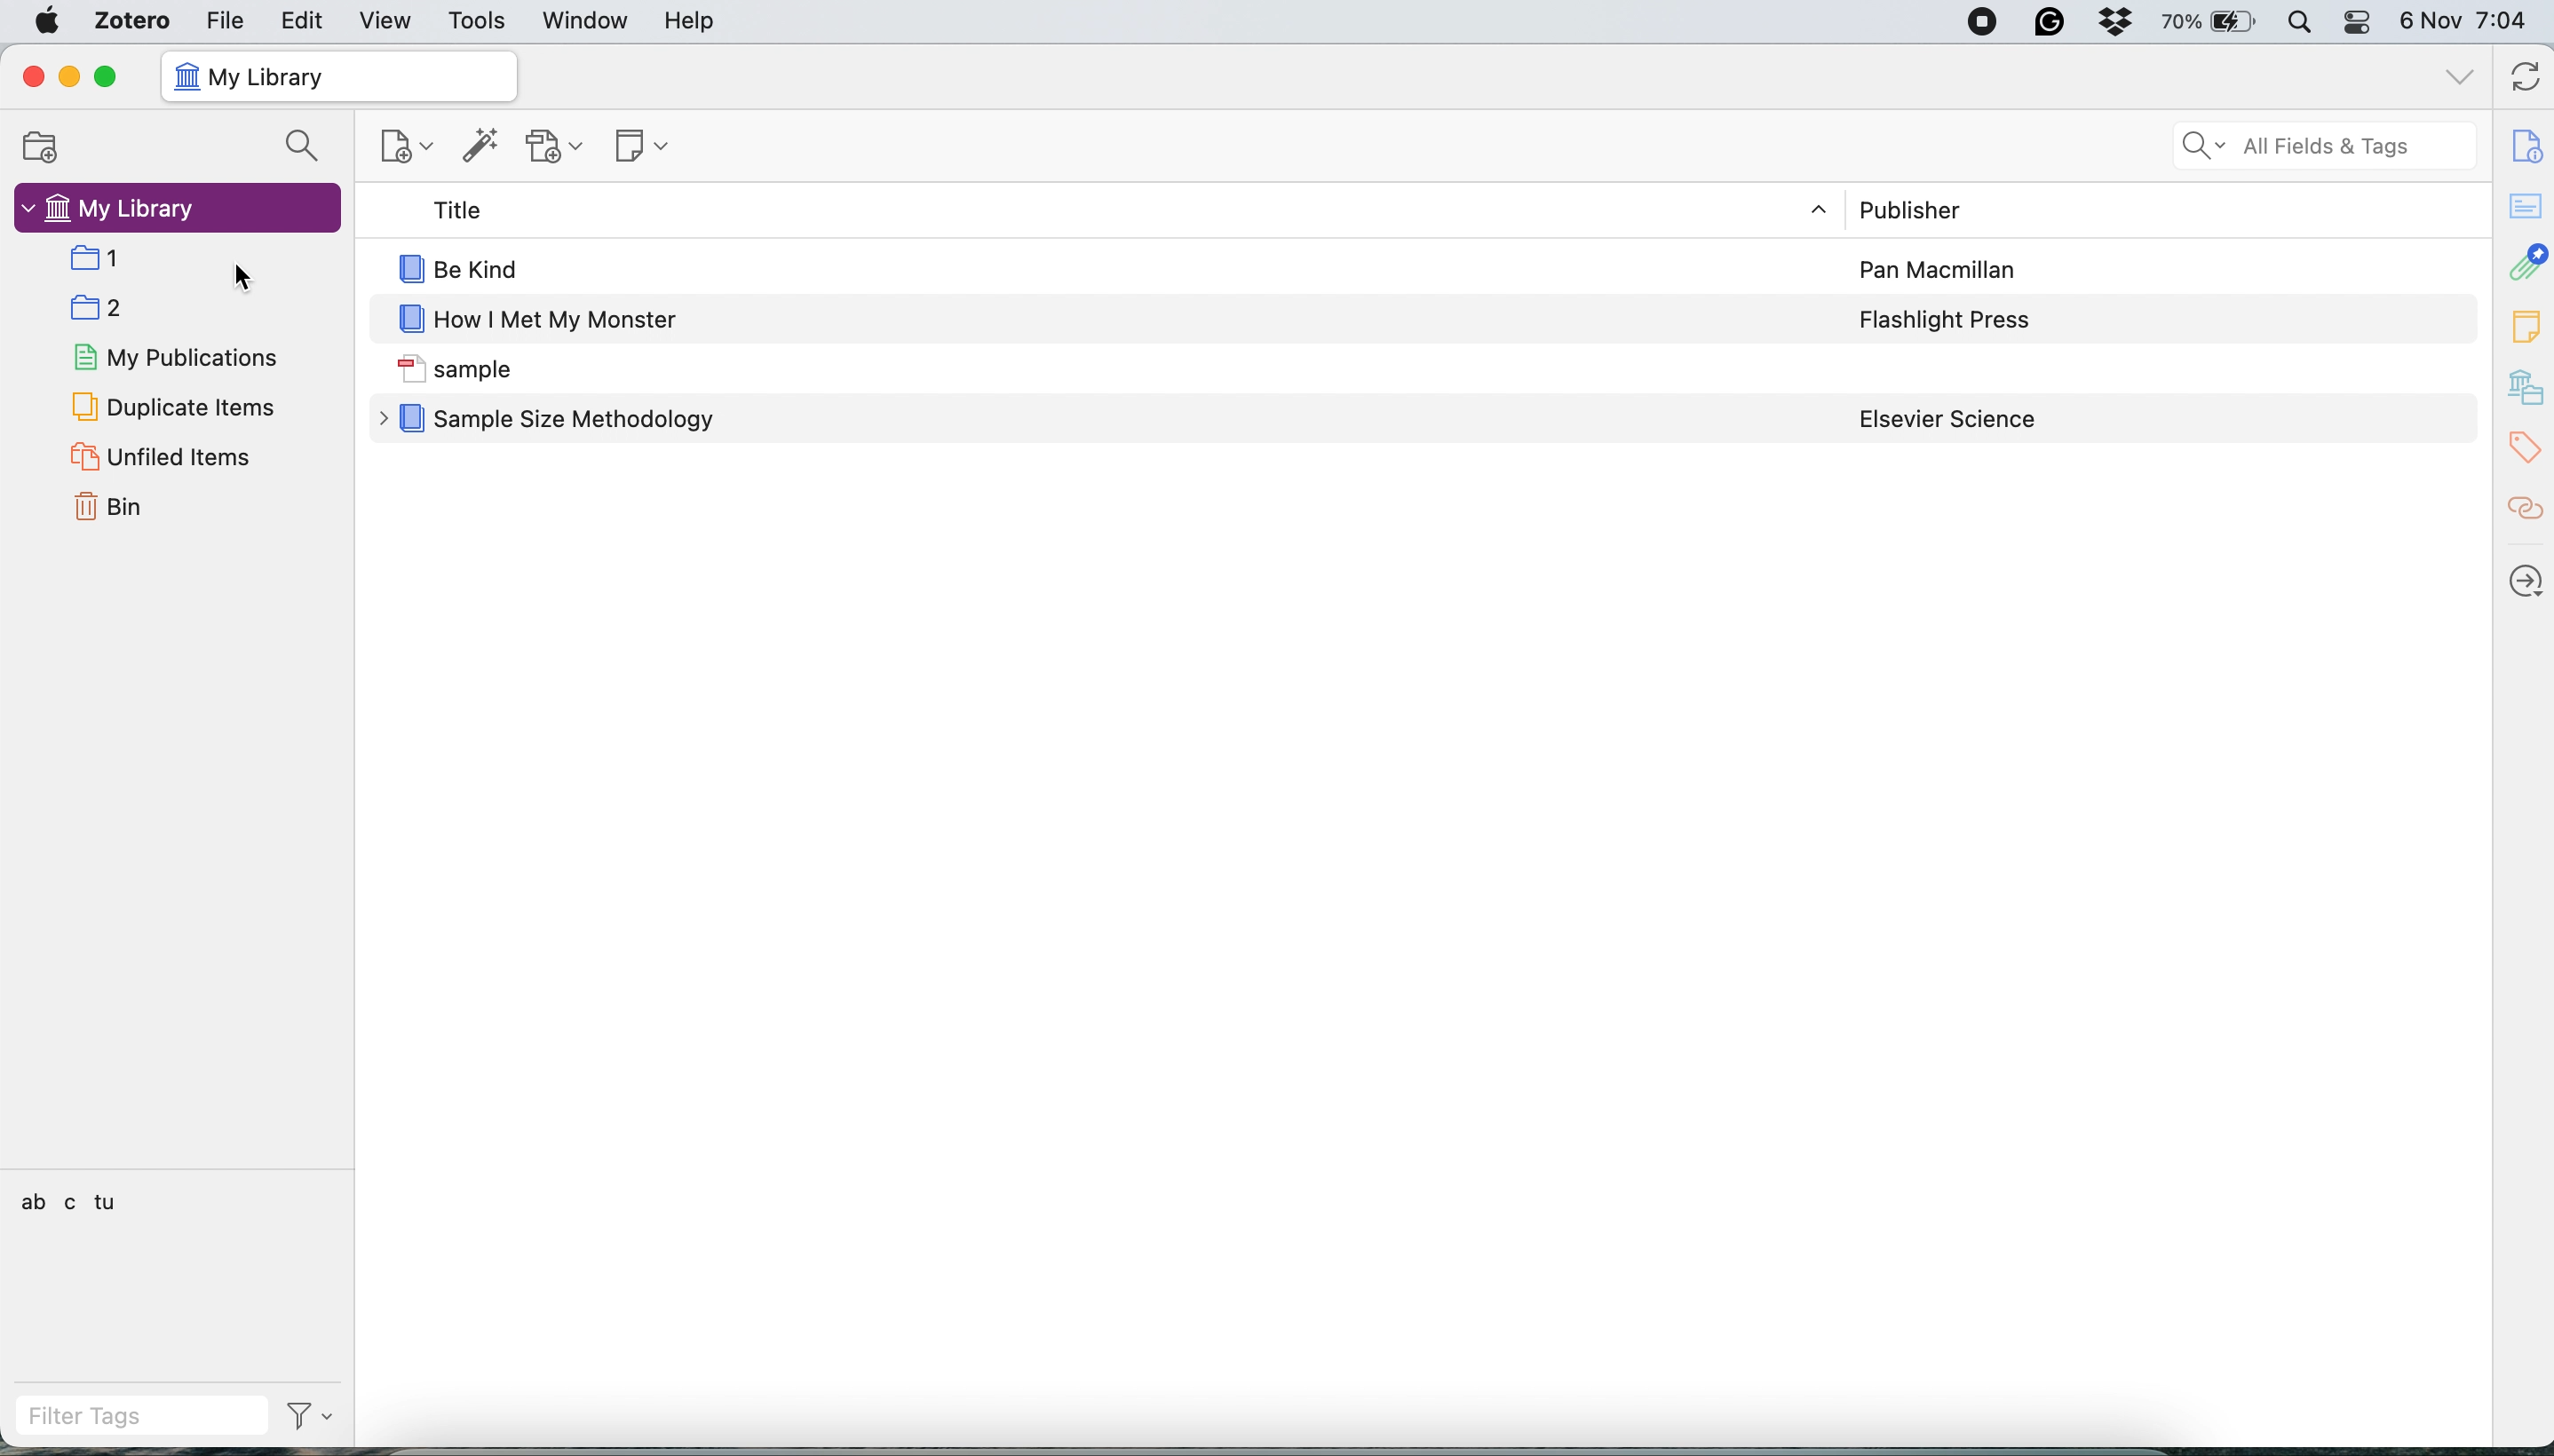  What do you see at coordinates (387, 20) in the screenshot?
I see `view` at bounding box center [387, 20].